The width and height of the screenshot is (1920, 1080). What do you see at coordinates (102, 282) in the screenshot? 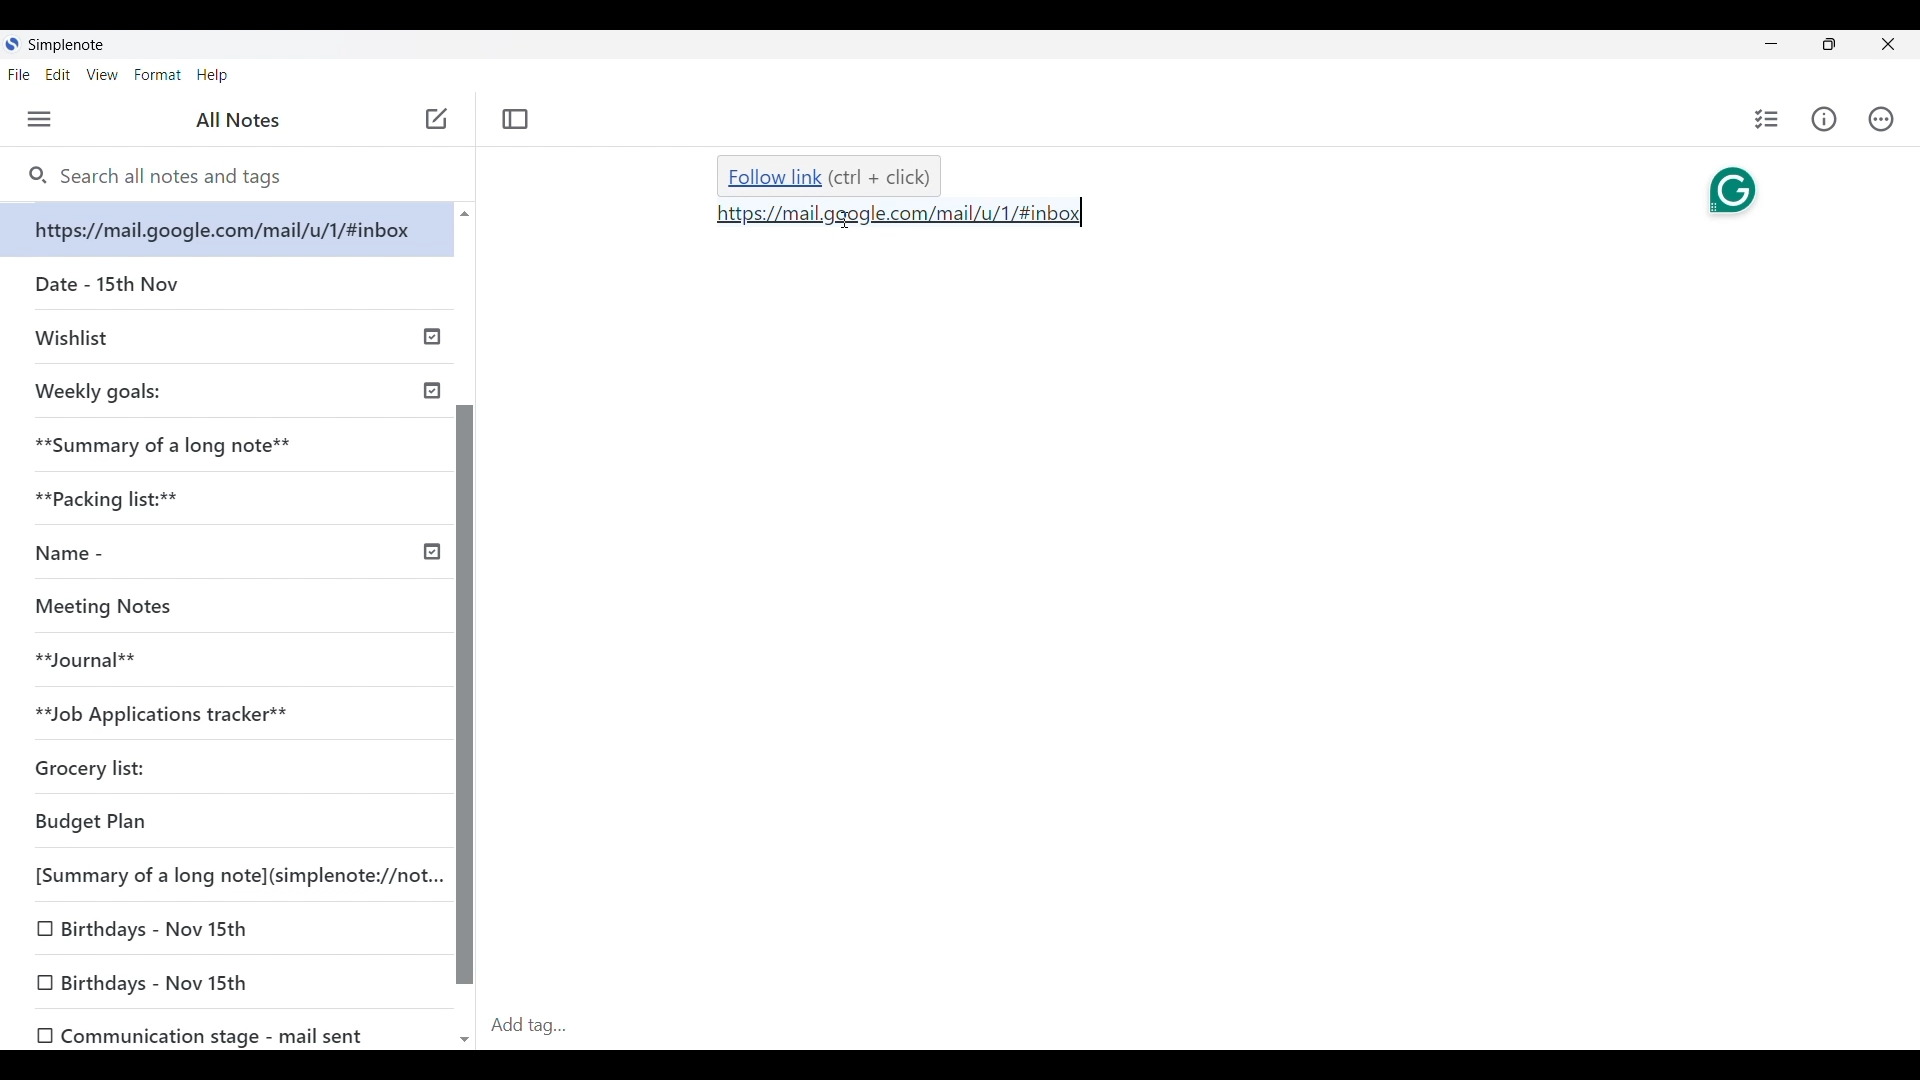
I see `Date - 15th Nov` at bounding box center [102, 282].